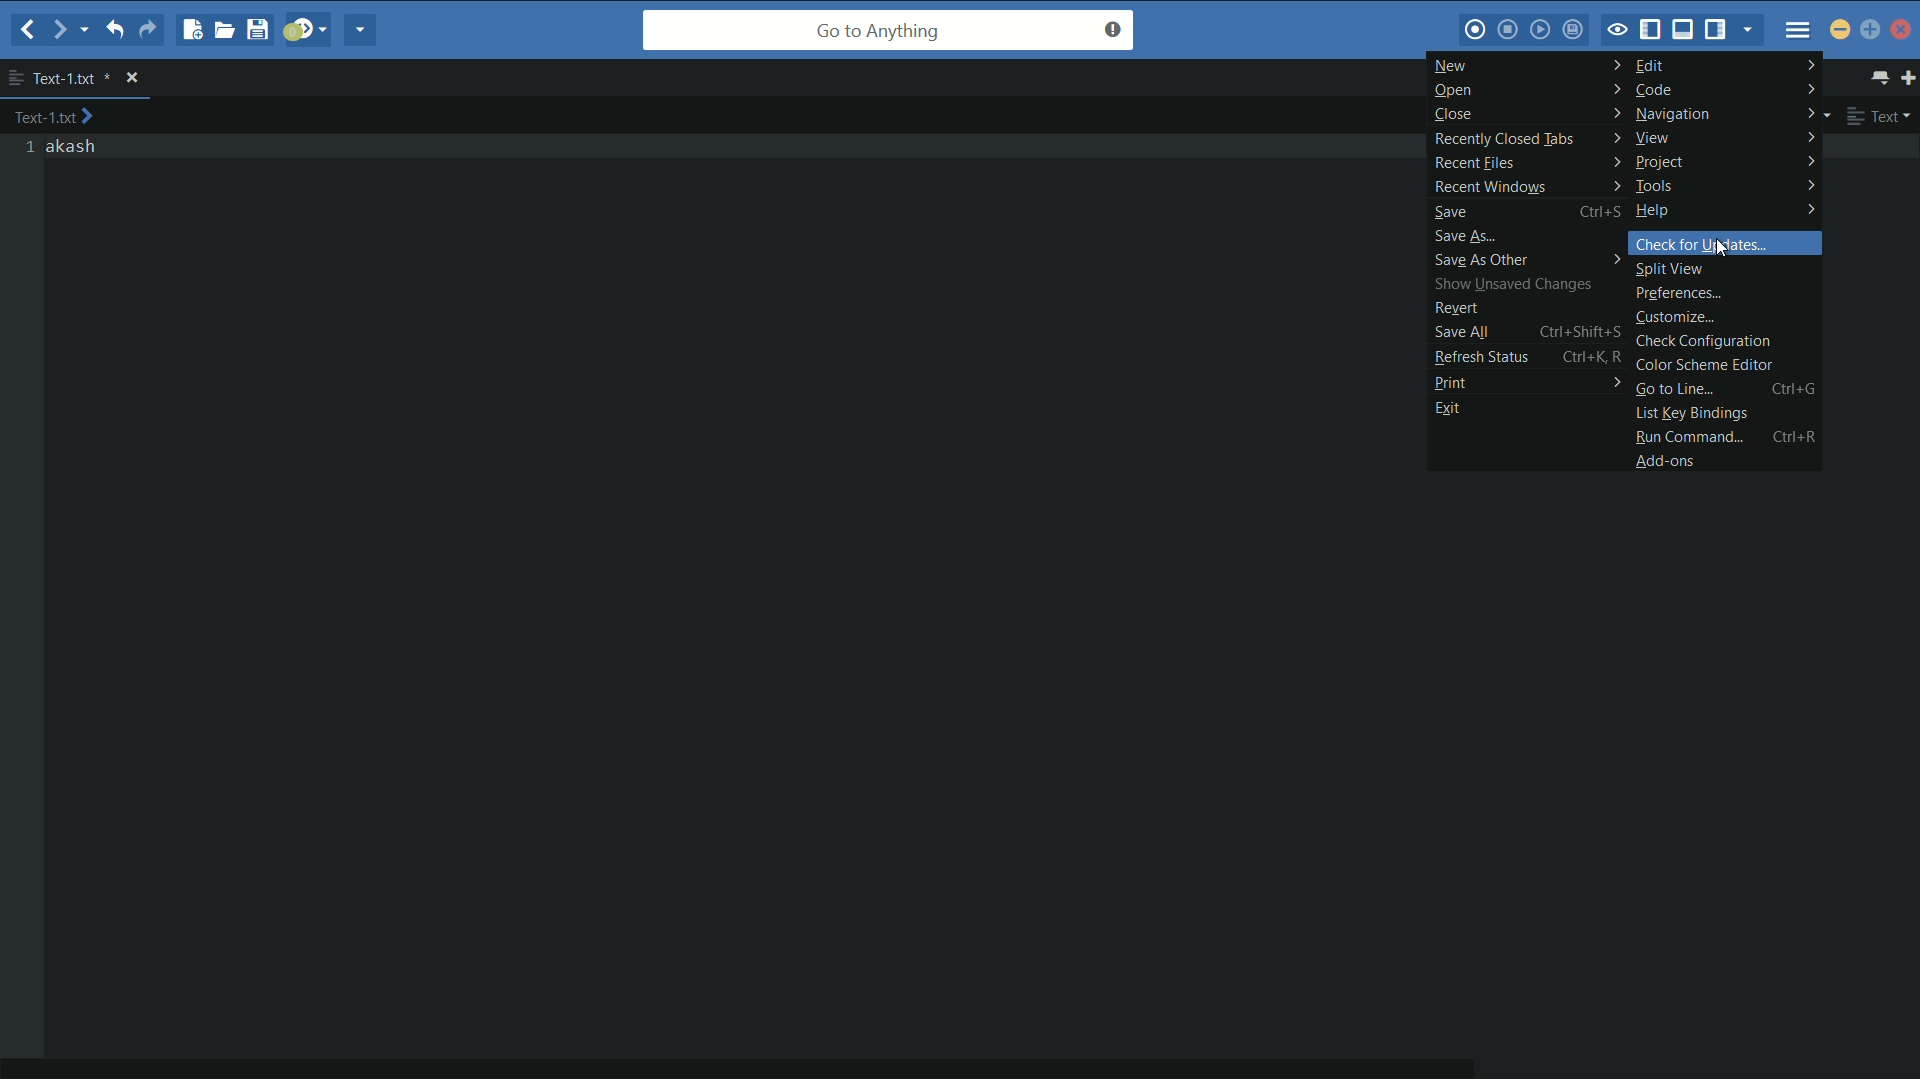 This screenshot has height=1080, width=1920. I want to click on toggle focus mode, so click(1618, 29).